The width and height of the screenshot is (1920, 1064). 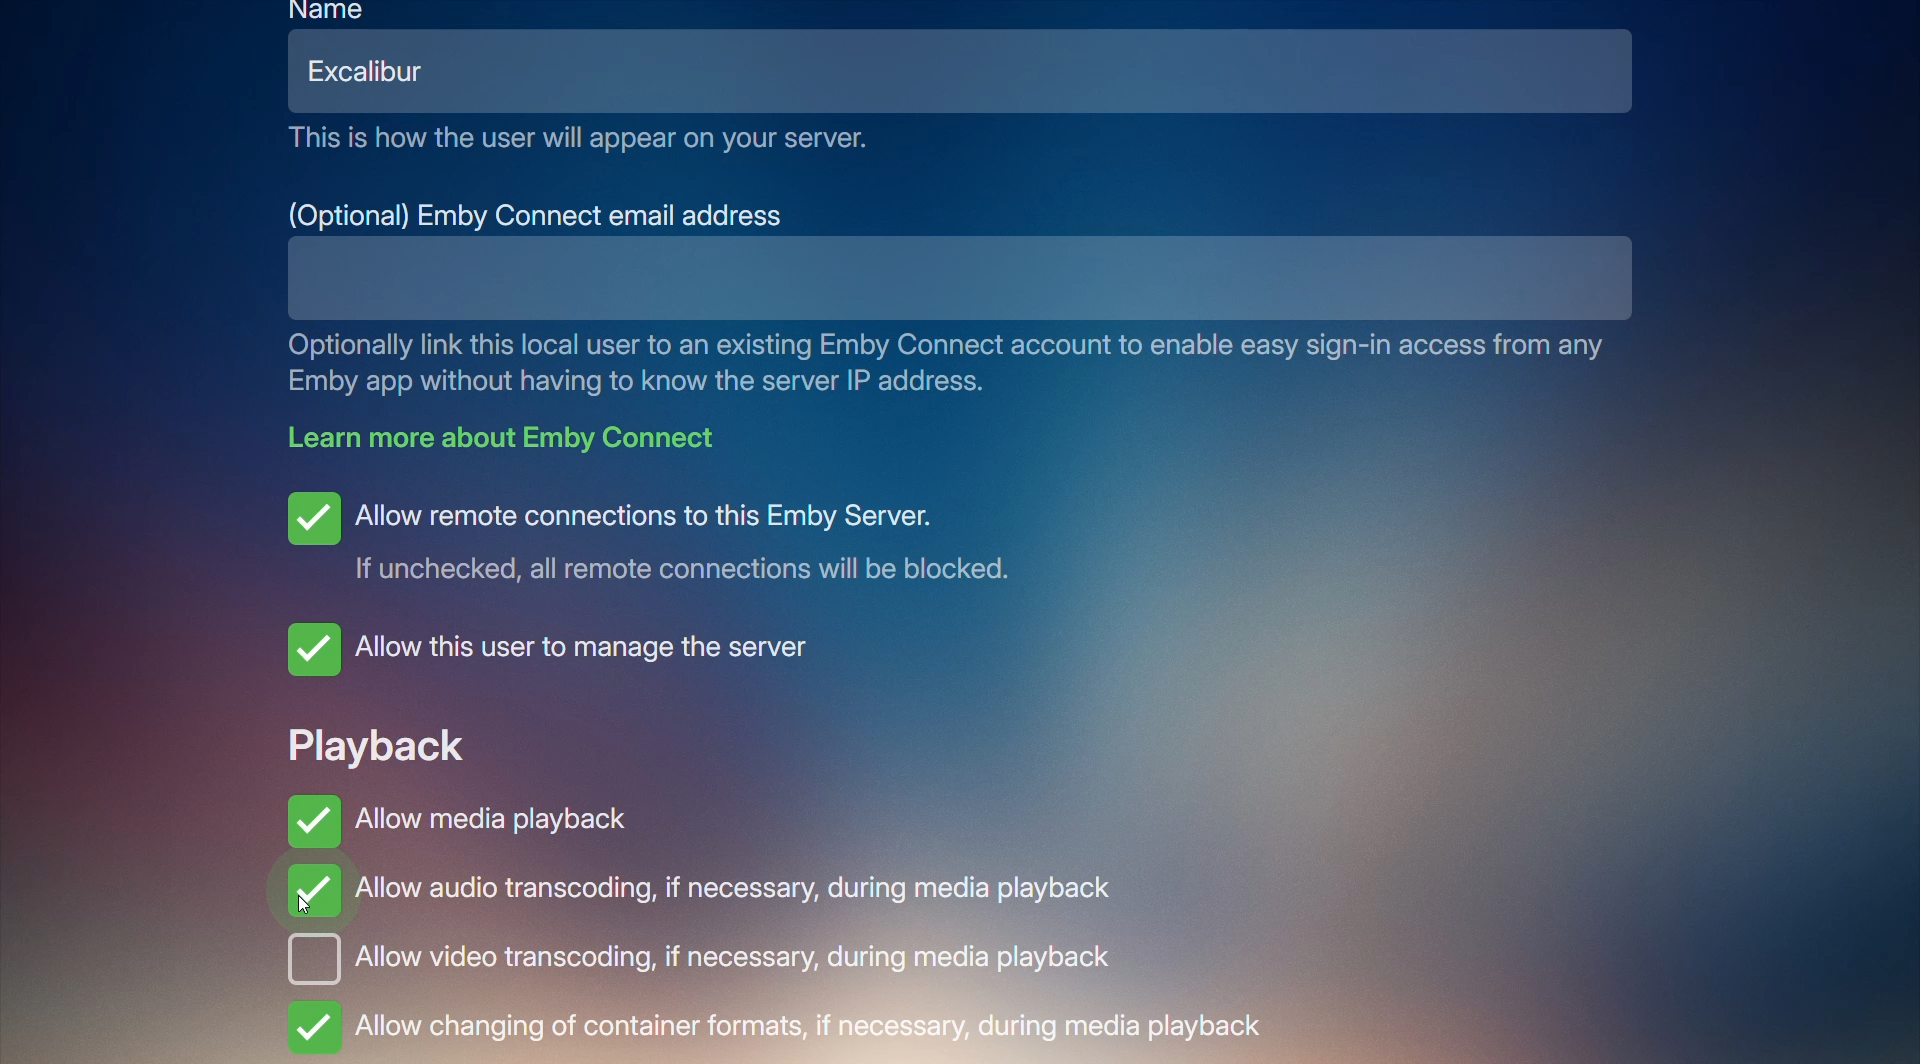 I want to click on Allow remote connections to this Emby Server.If unchecked, all remote connections will be blocked., so click(x=666, y=536).